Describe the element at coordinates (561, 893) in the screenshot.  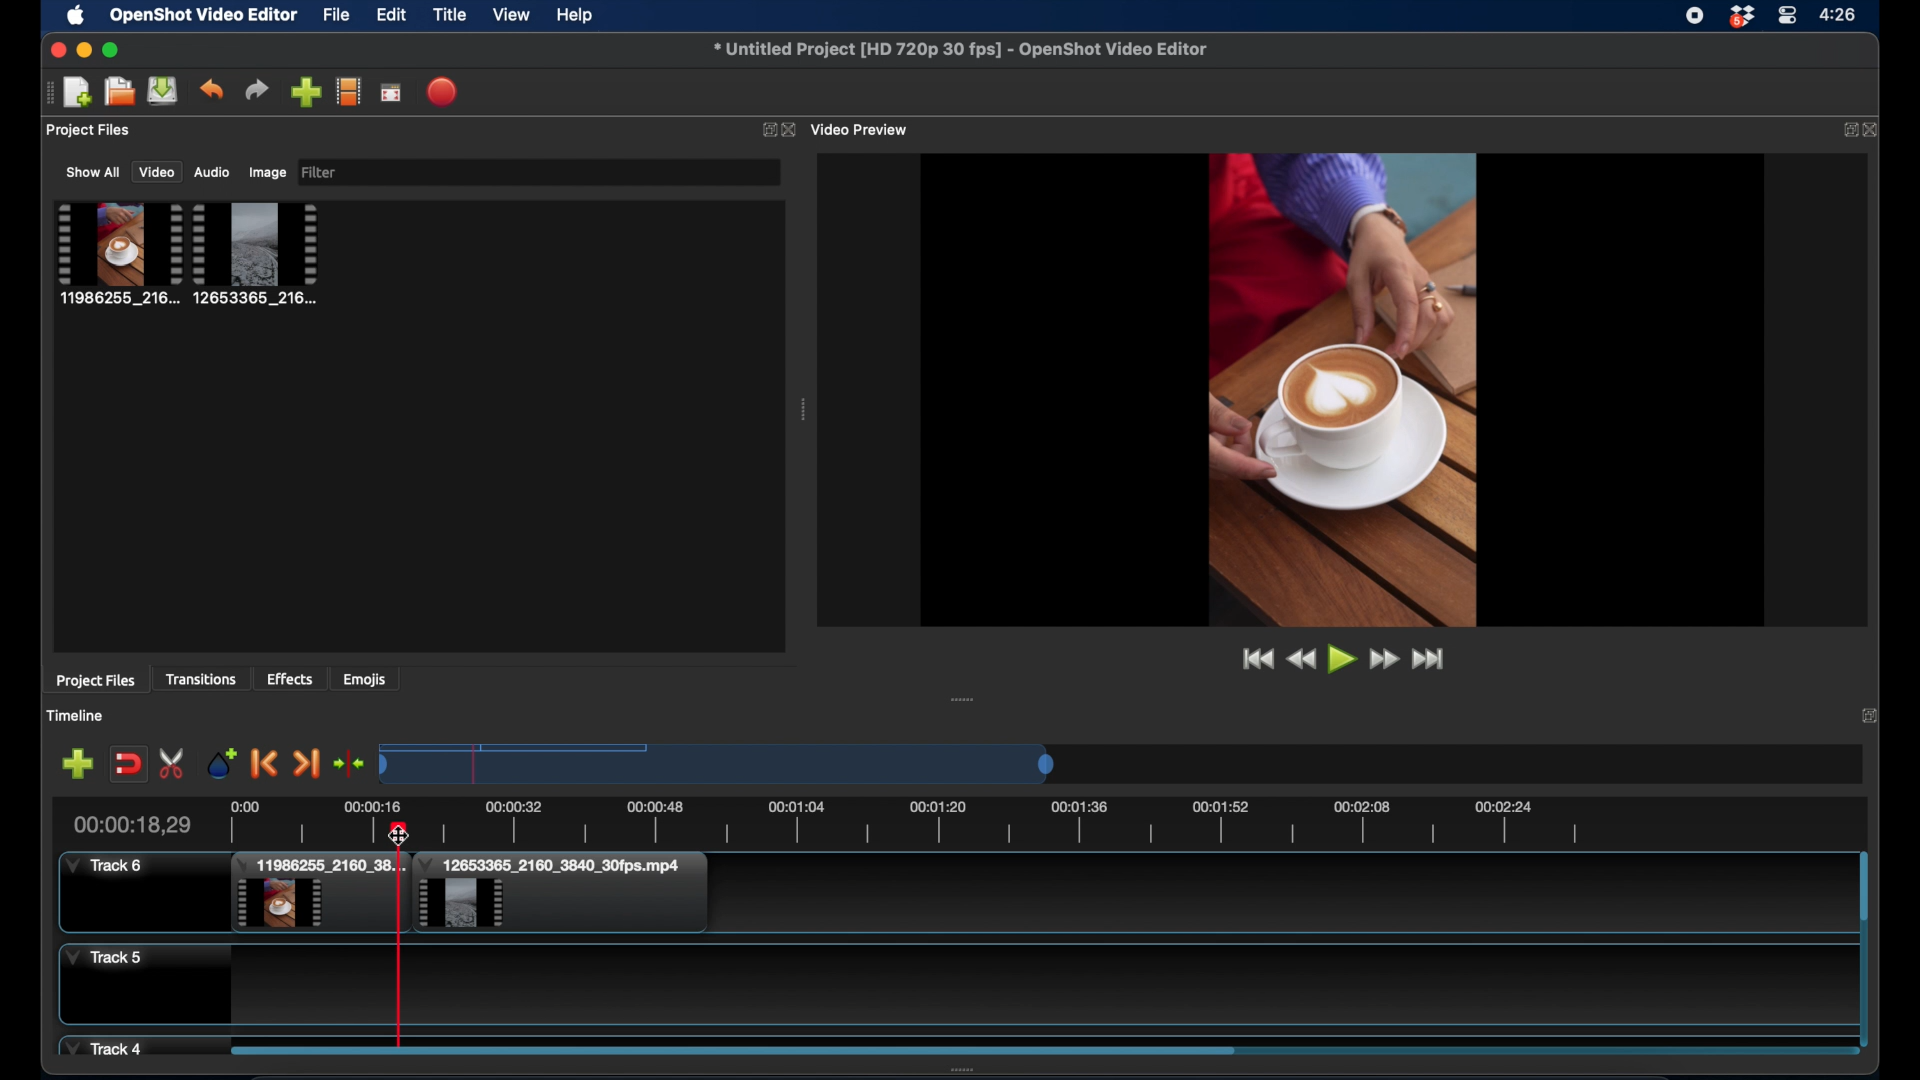
I see `clip` at that location.